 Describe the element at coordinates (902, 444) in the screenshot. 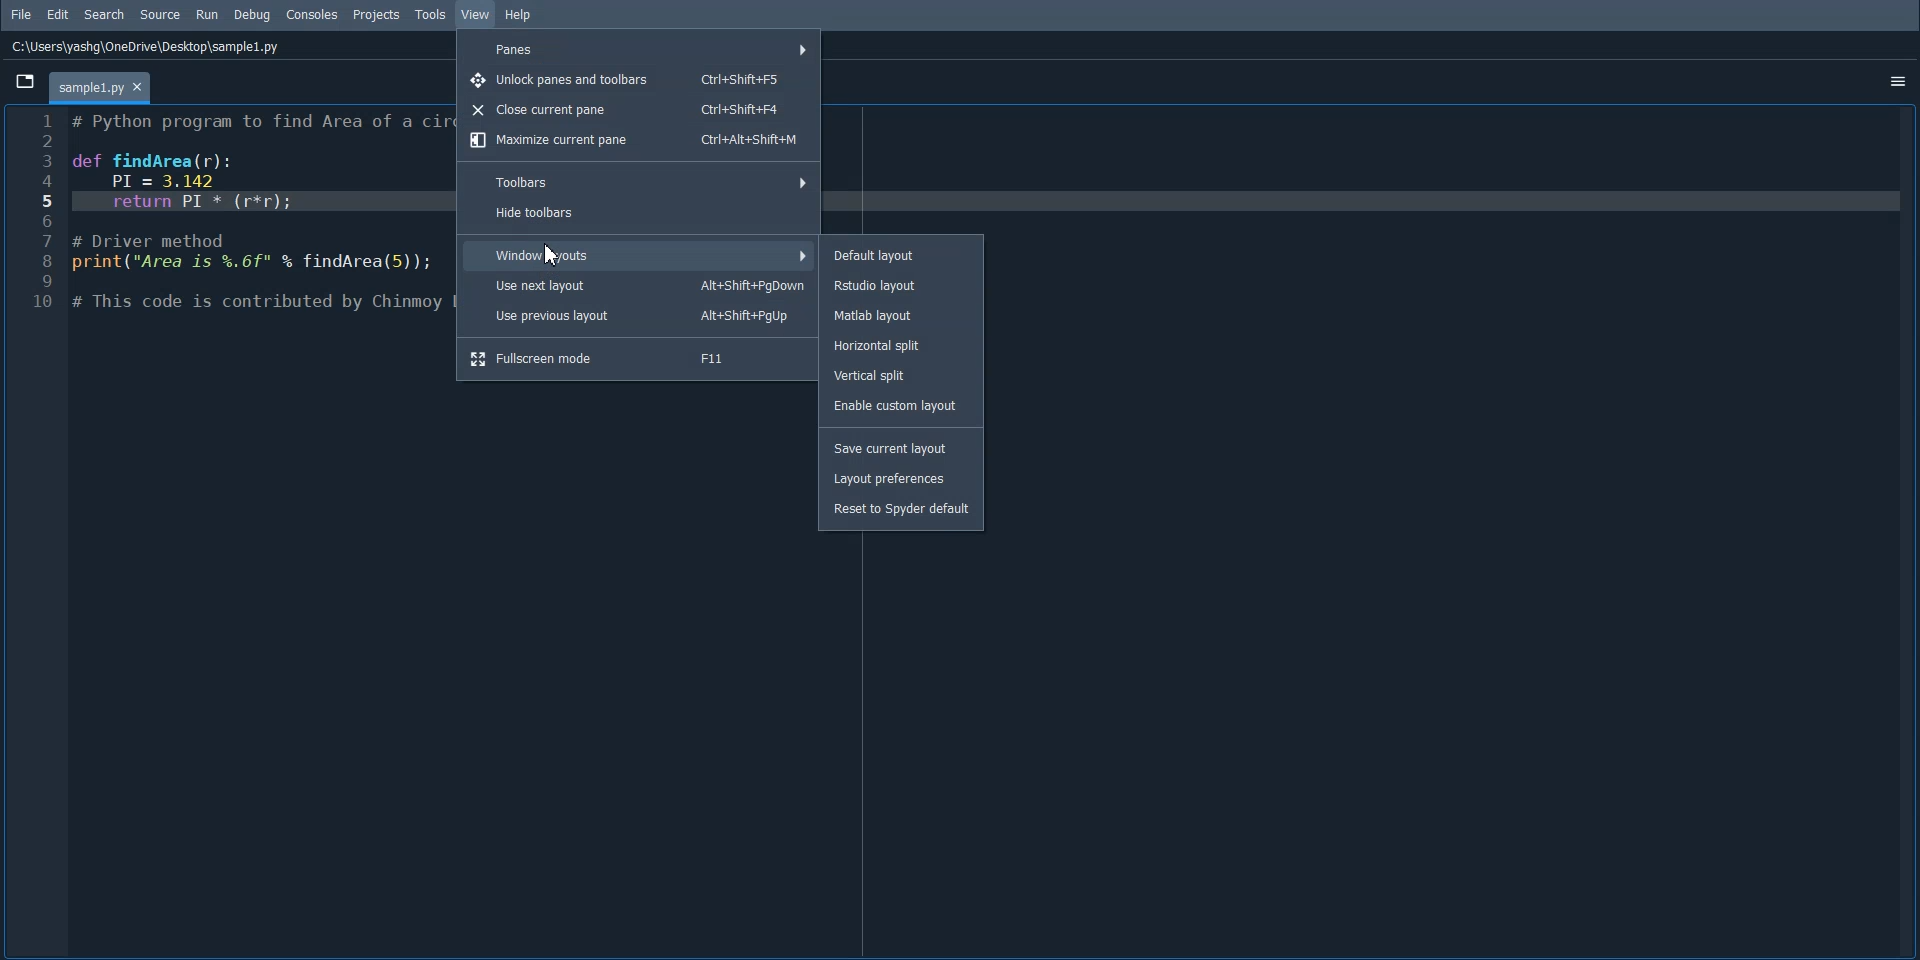

I see `Save current Layout` at that location.